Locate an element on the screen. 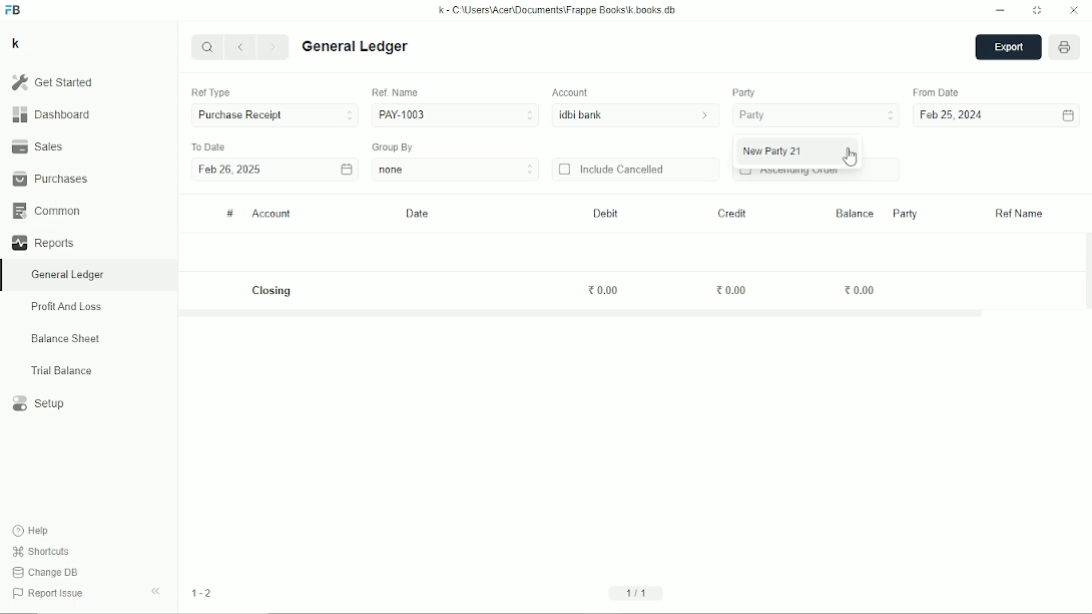 The width and height of the screenshot is (1092, 614). To date is located at coordinates (208, 146).